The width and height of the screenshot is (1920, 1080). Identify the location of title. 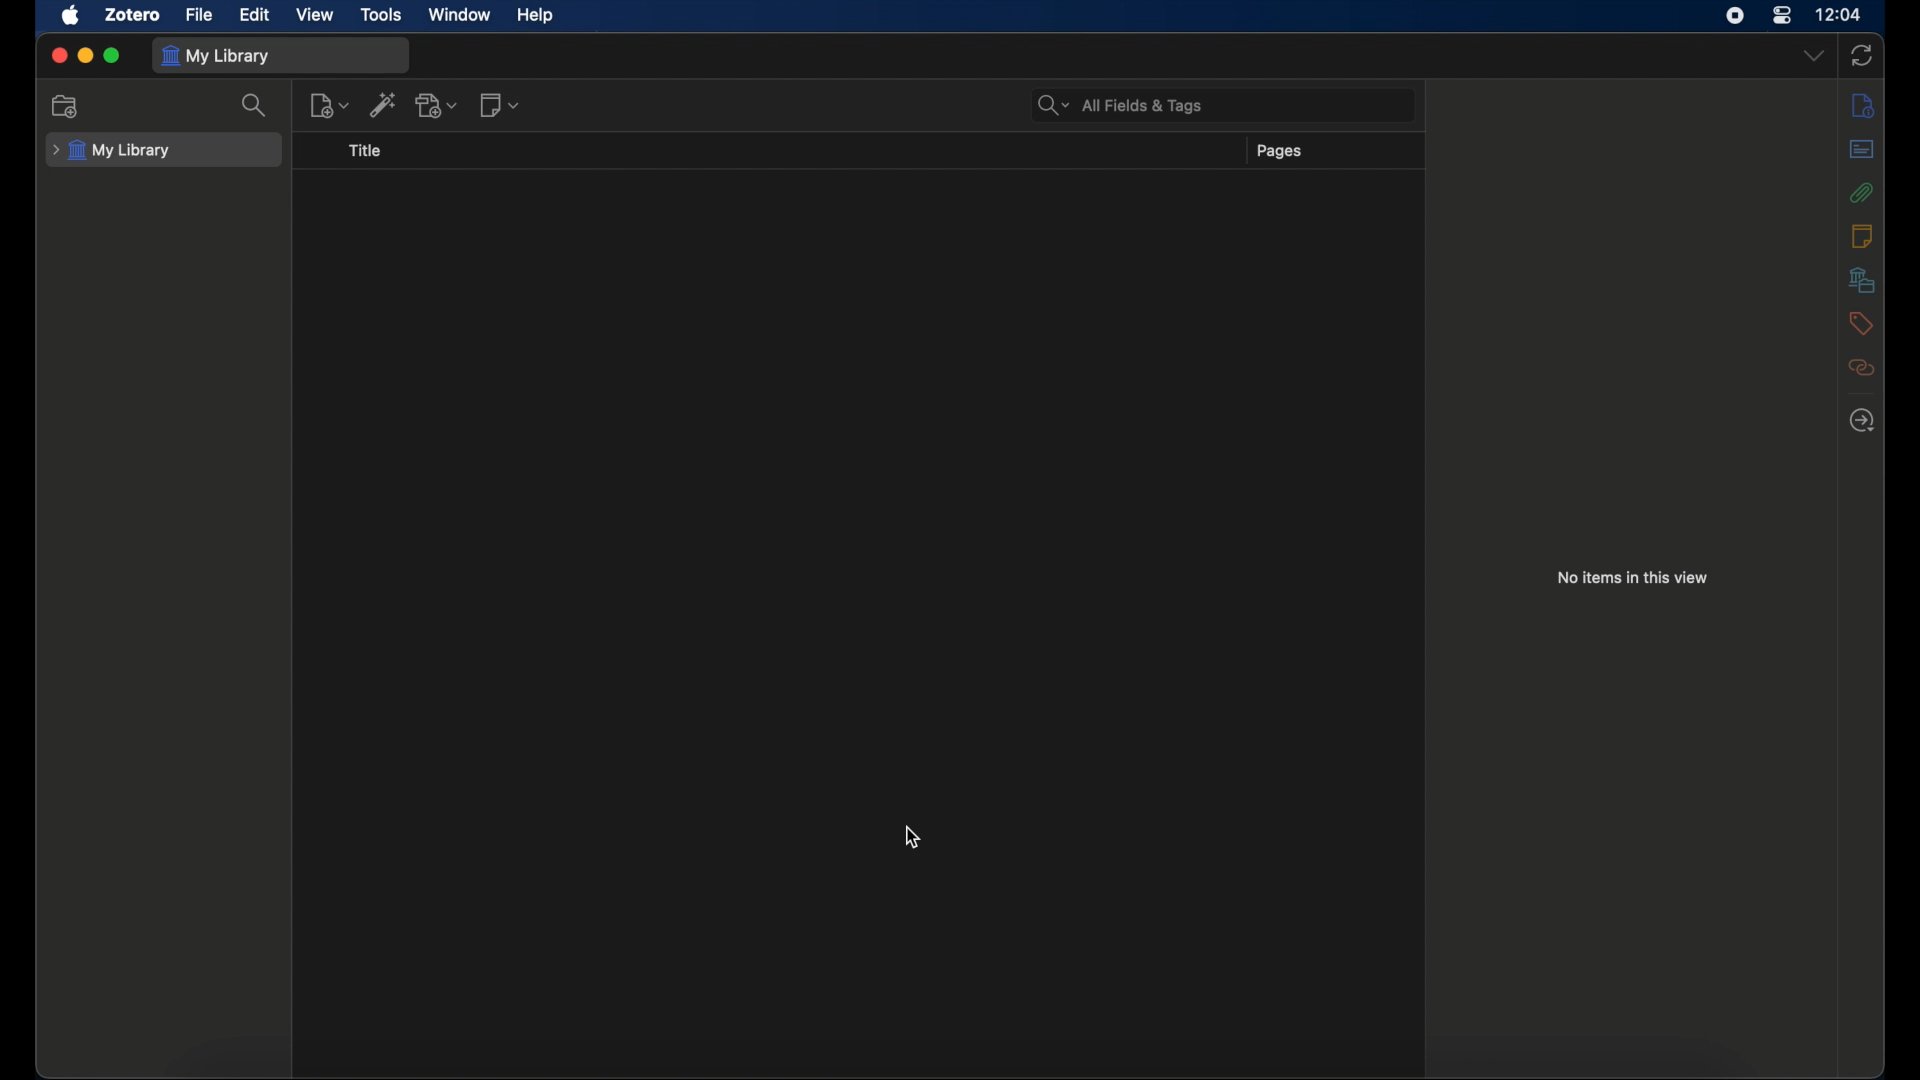
(364, 151).